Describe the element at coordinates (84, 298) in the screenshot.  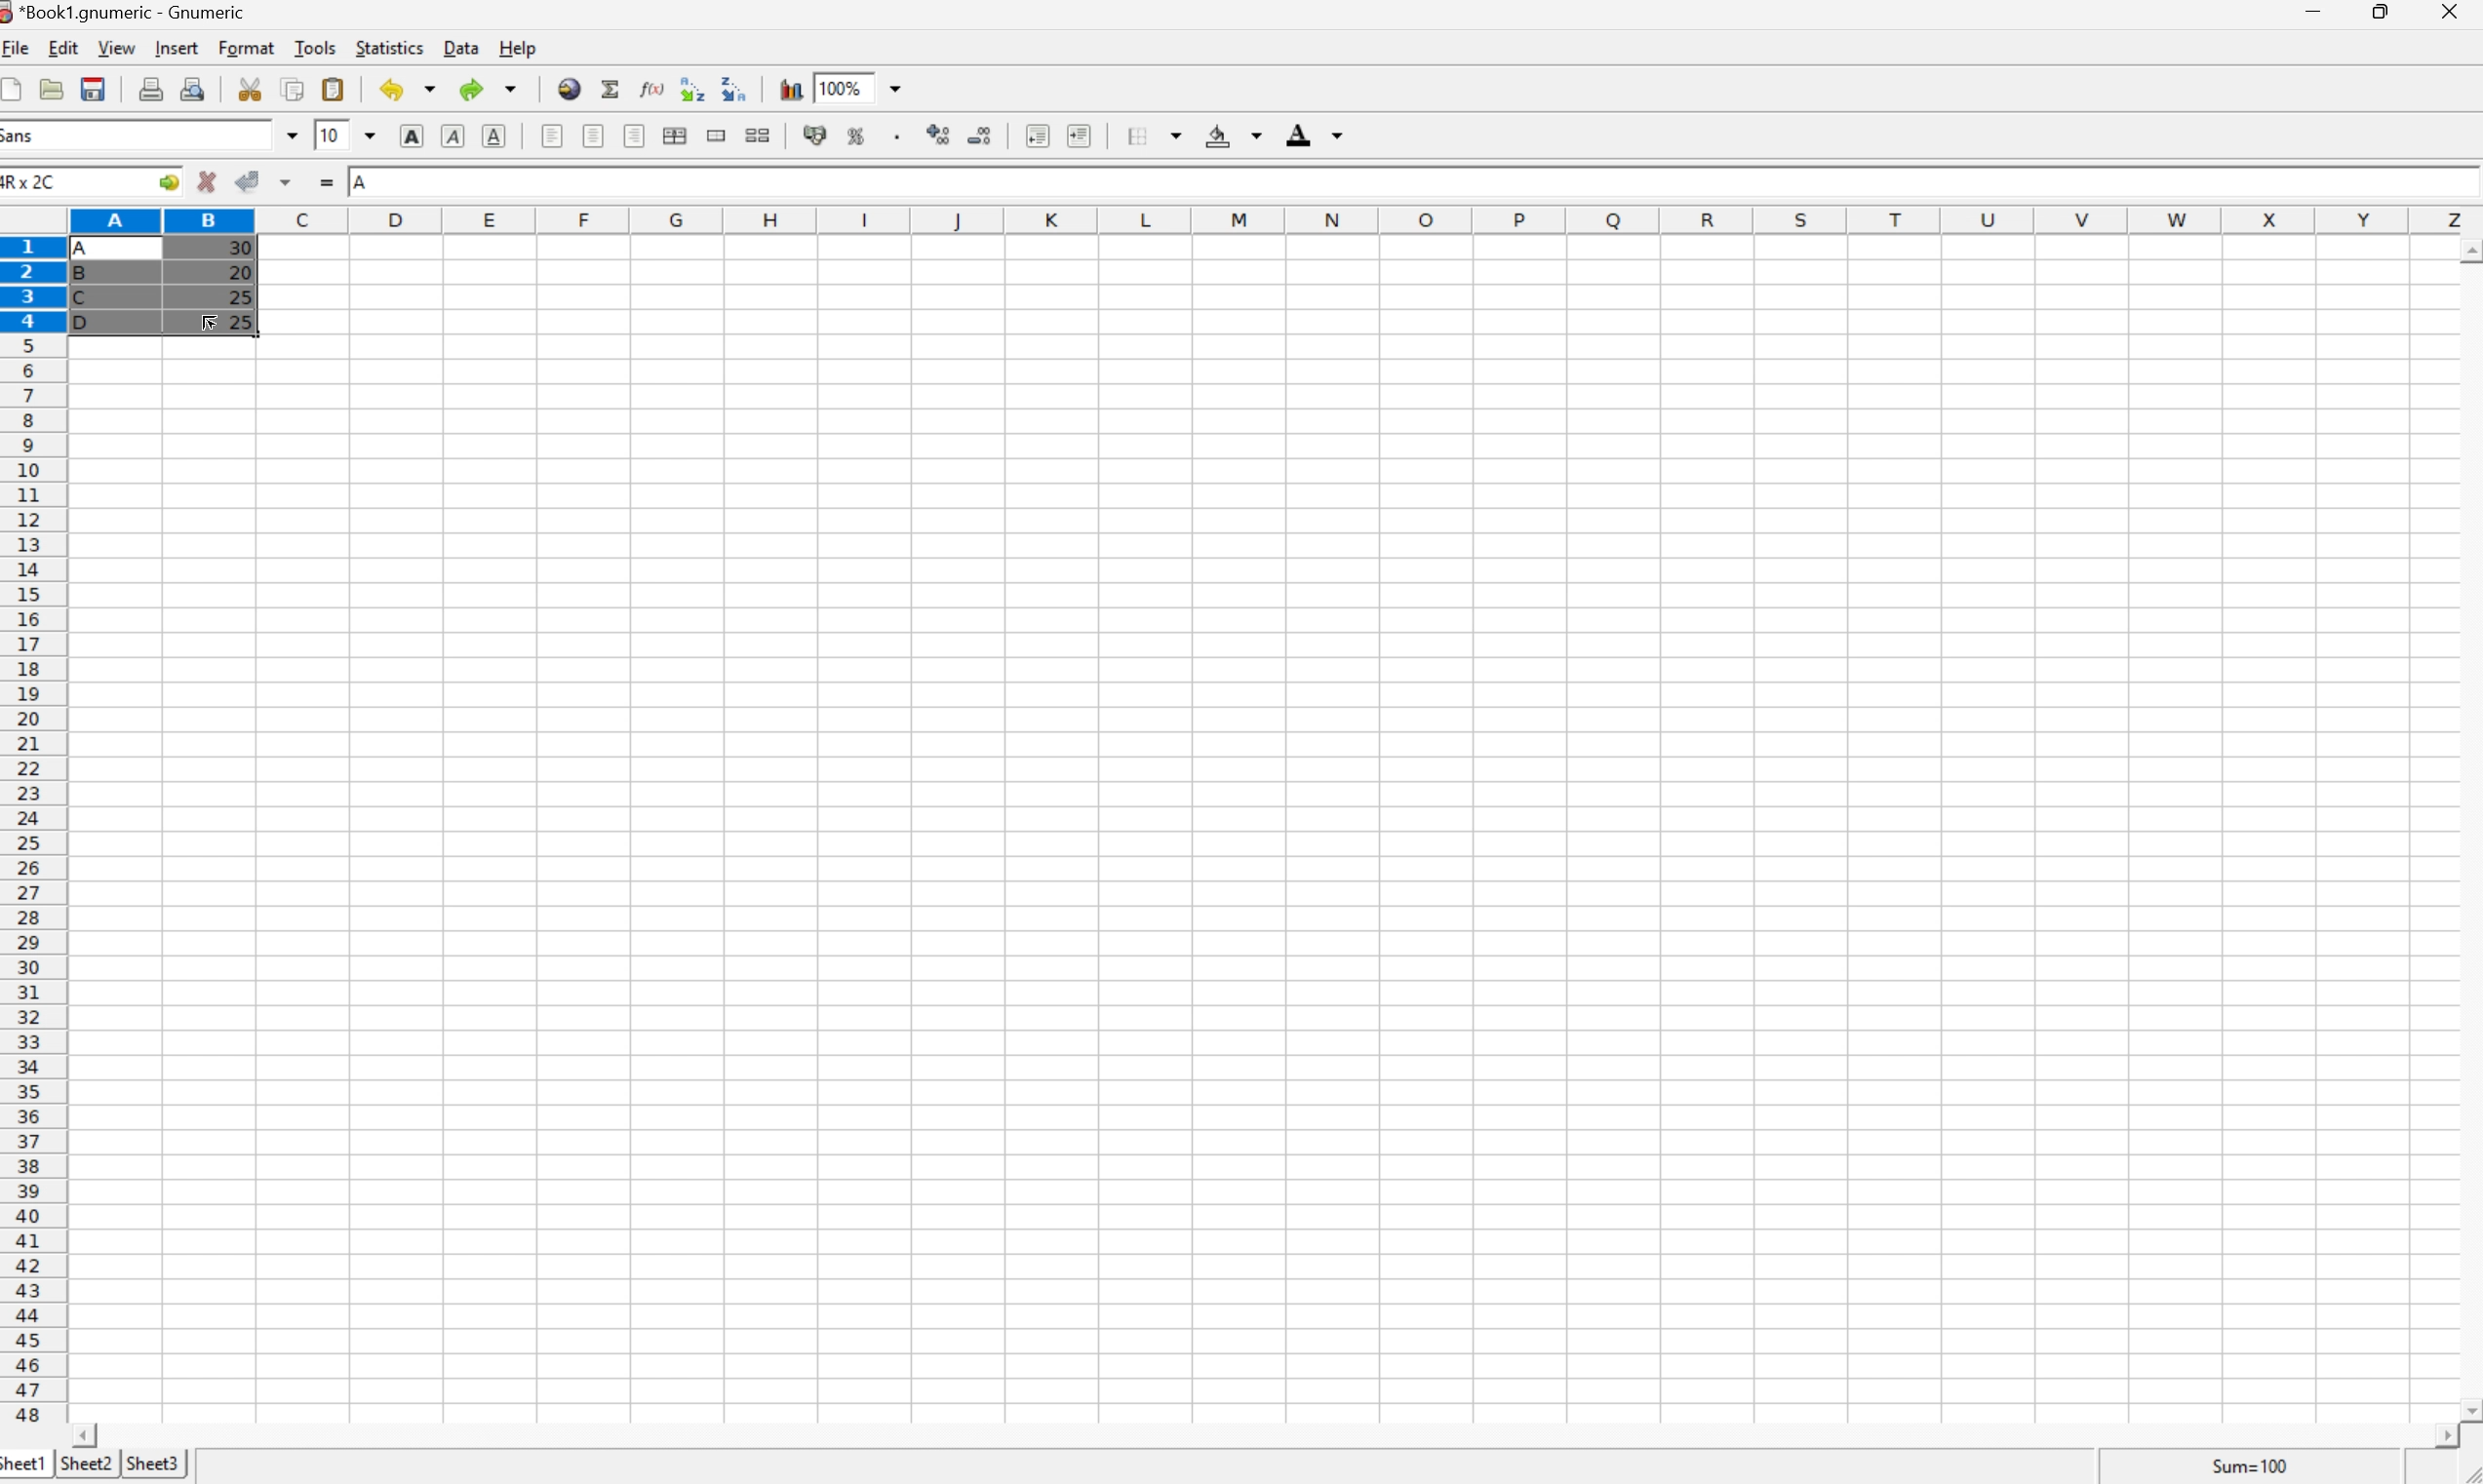
I see `C` at that location.